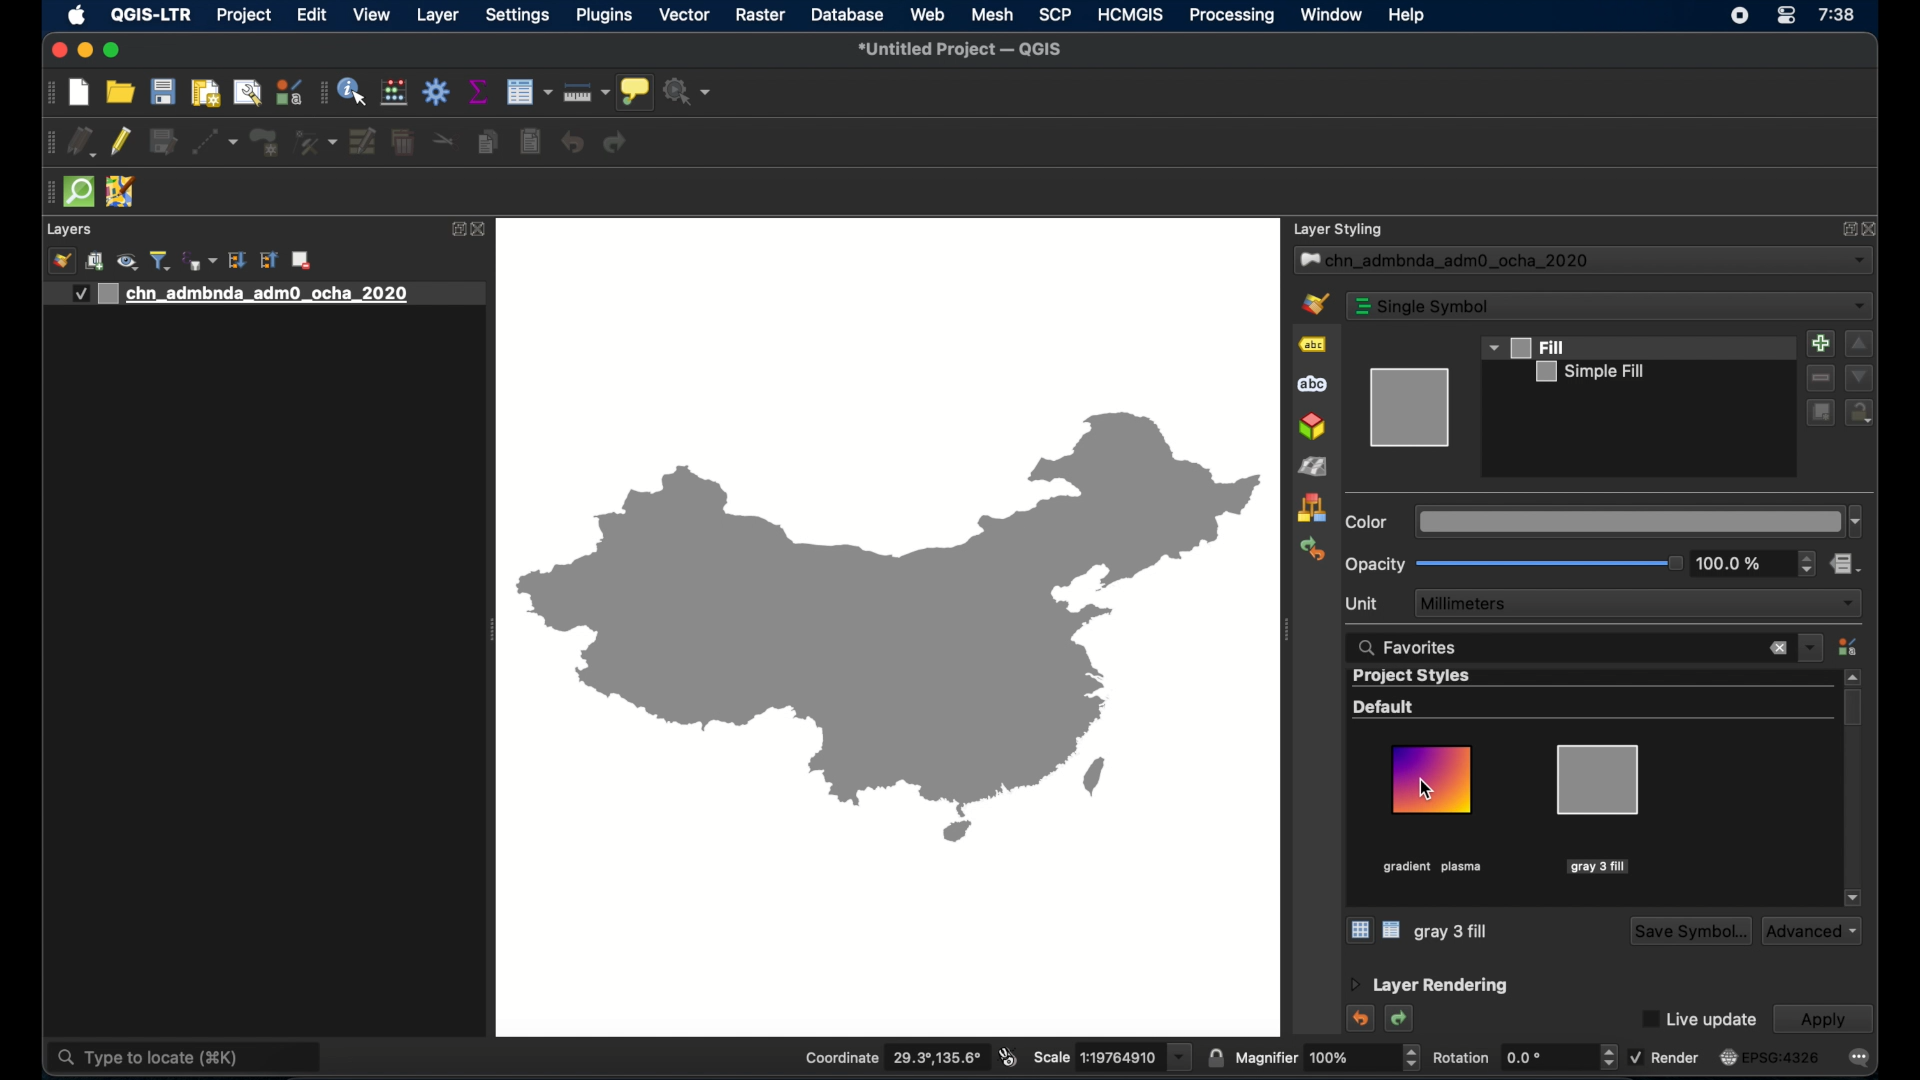 The image size is (1920, 1080). What do you see at coordinates (1315, 468) in the screenshot?
I see `shading renderer` at bounding box center [1315, 468].